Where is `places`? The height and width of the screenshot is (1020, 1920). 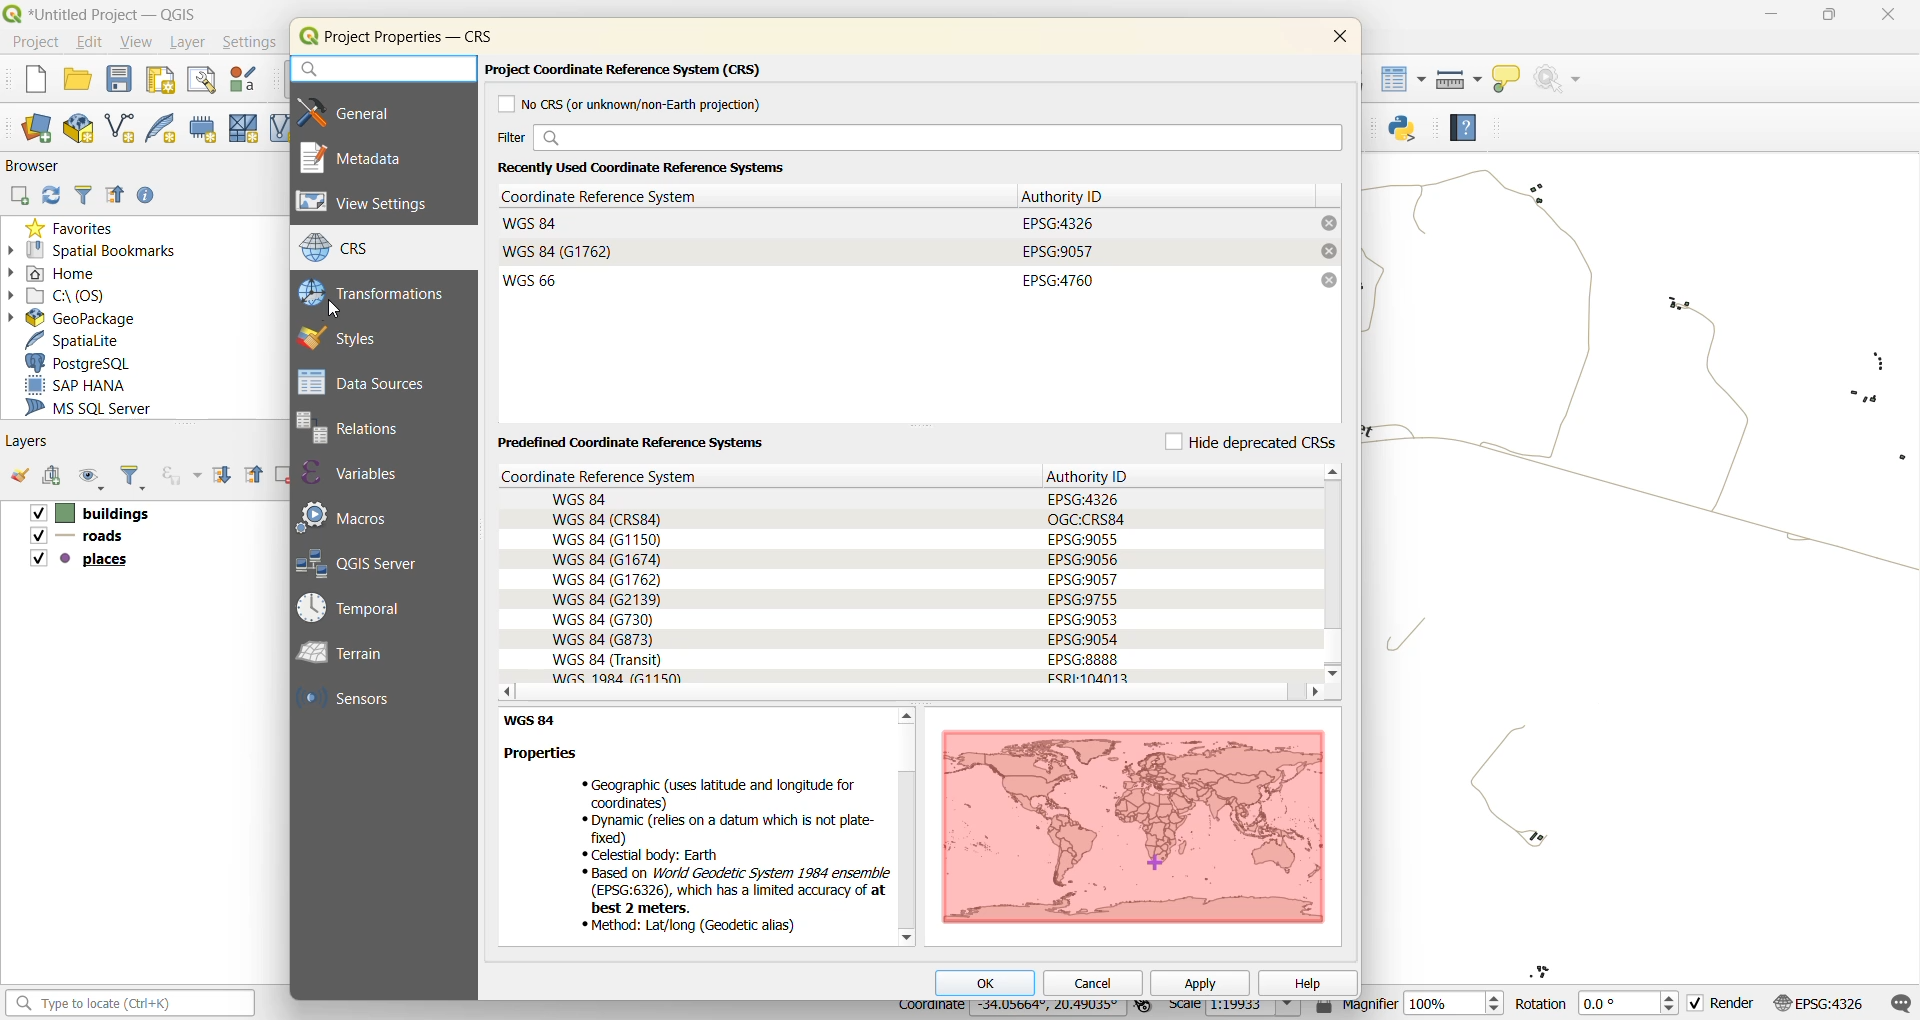
places is located at coordinates (82, 560).